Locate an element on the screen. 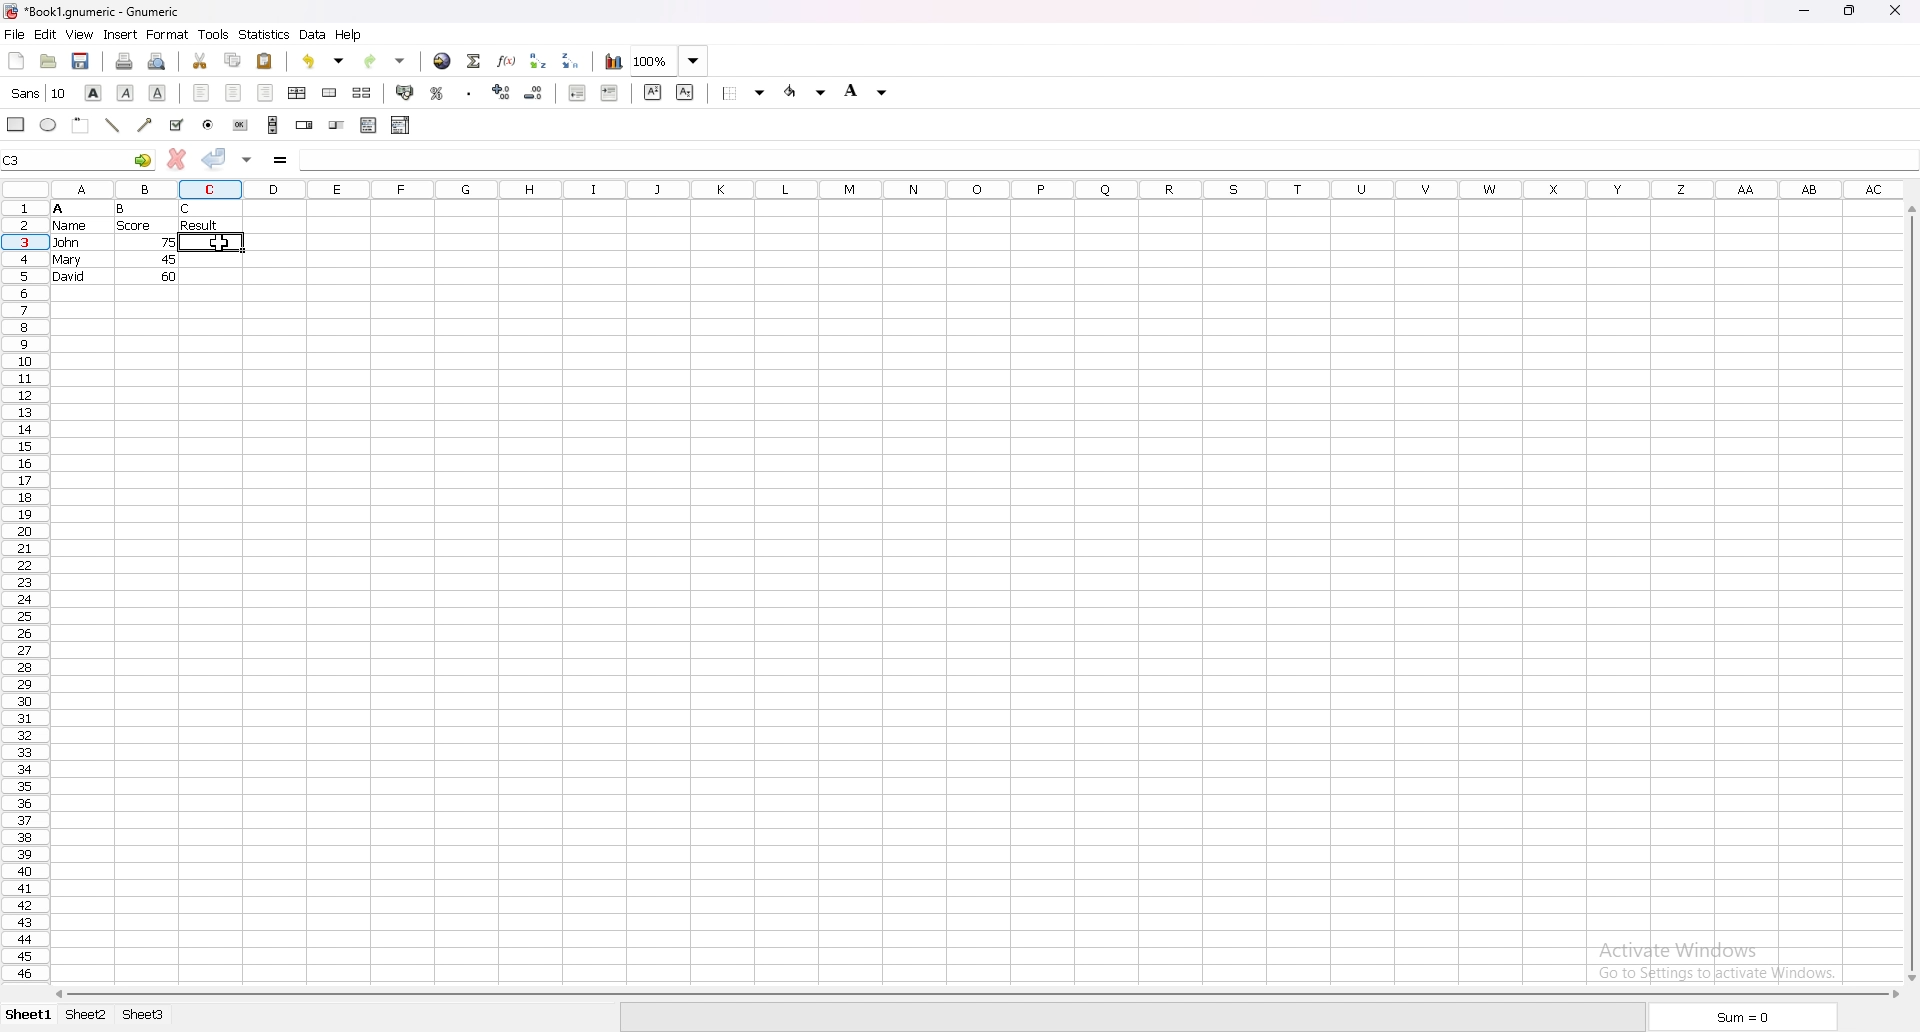  mary is located at coordinates (67, 260).